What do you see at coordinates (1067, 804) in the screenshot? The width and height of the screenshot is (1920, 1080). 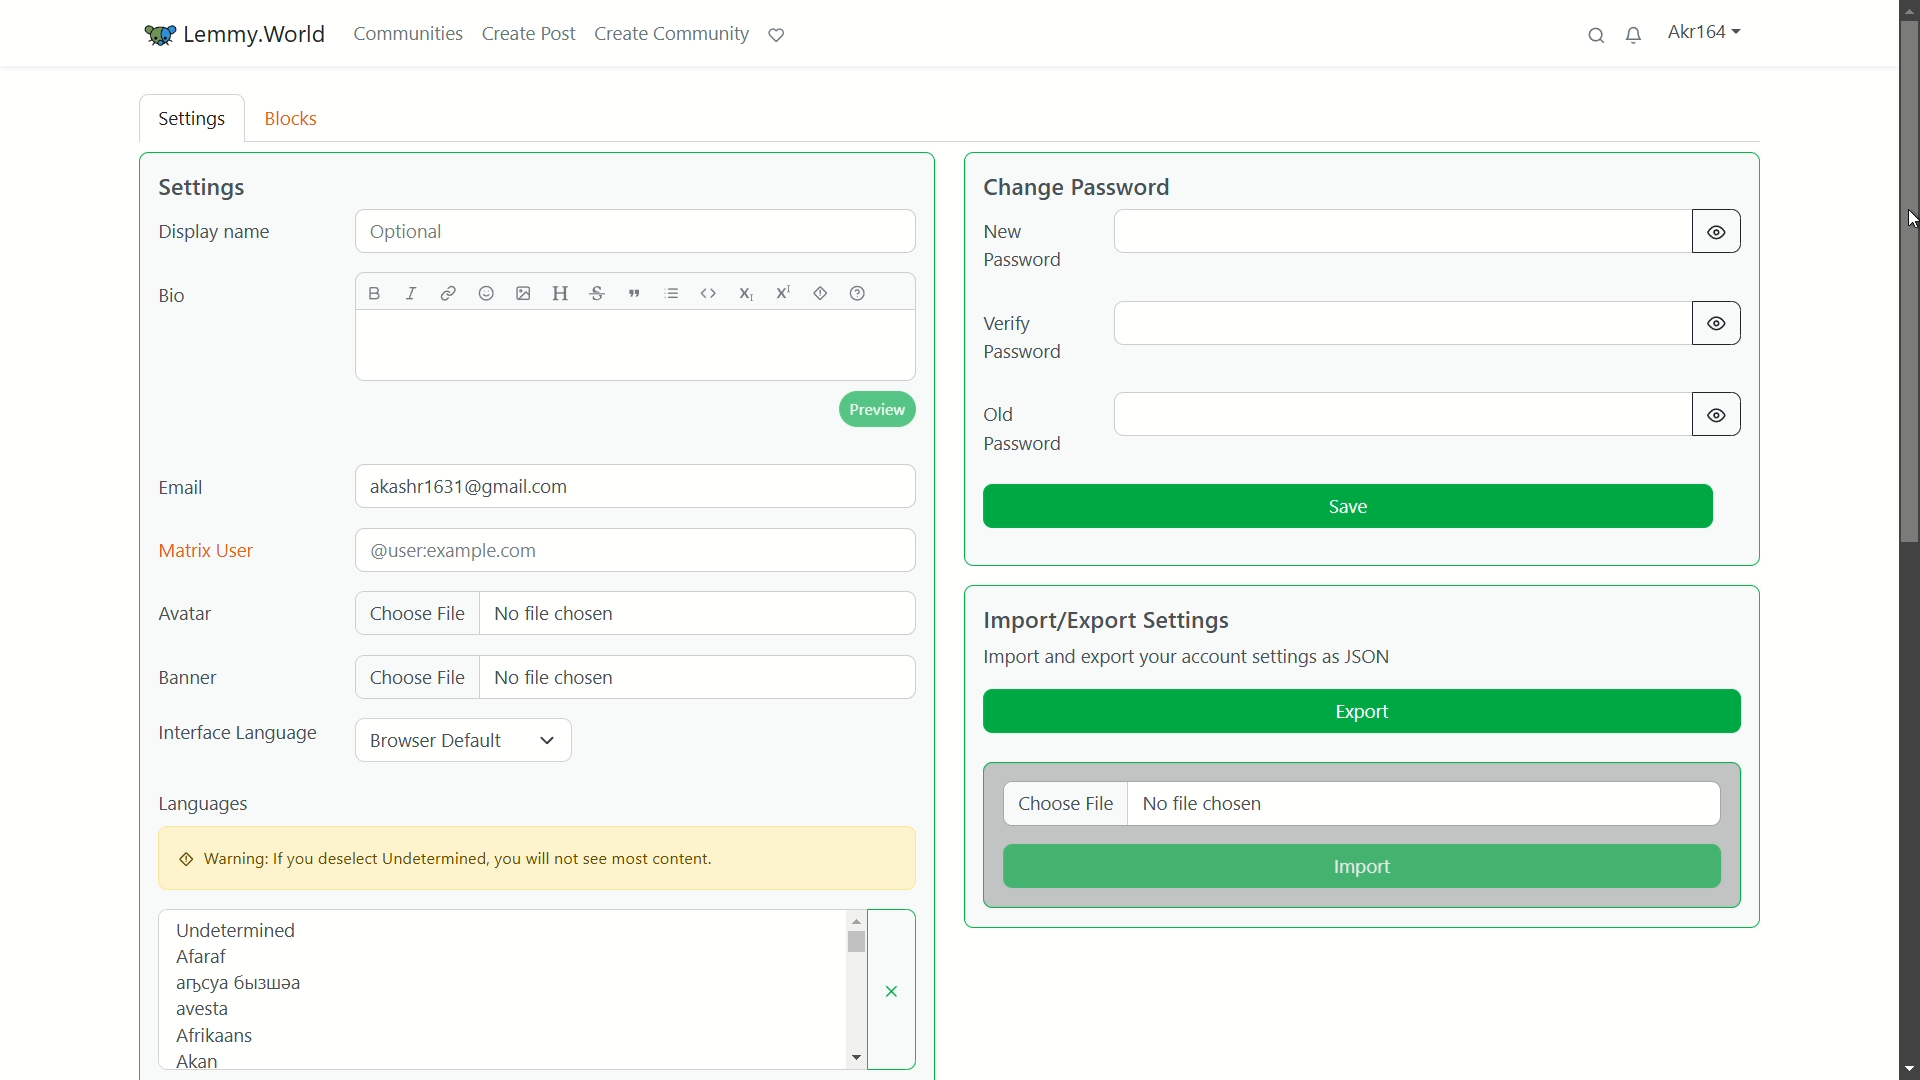 I see `choose file` at bounding box center [1067, 804].